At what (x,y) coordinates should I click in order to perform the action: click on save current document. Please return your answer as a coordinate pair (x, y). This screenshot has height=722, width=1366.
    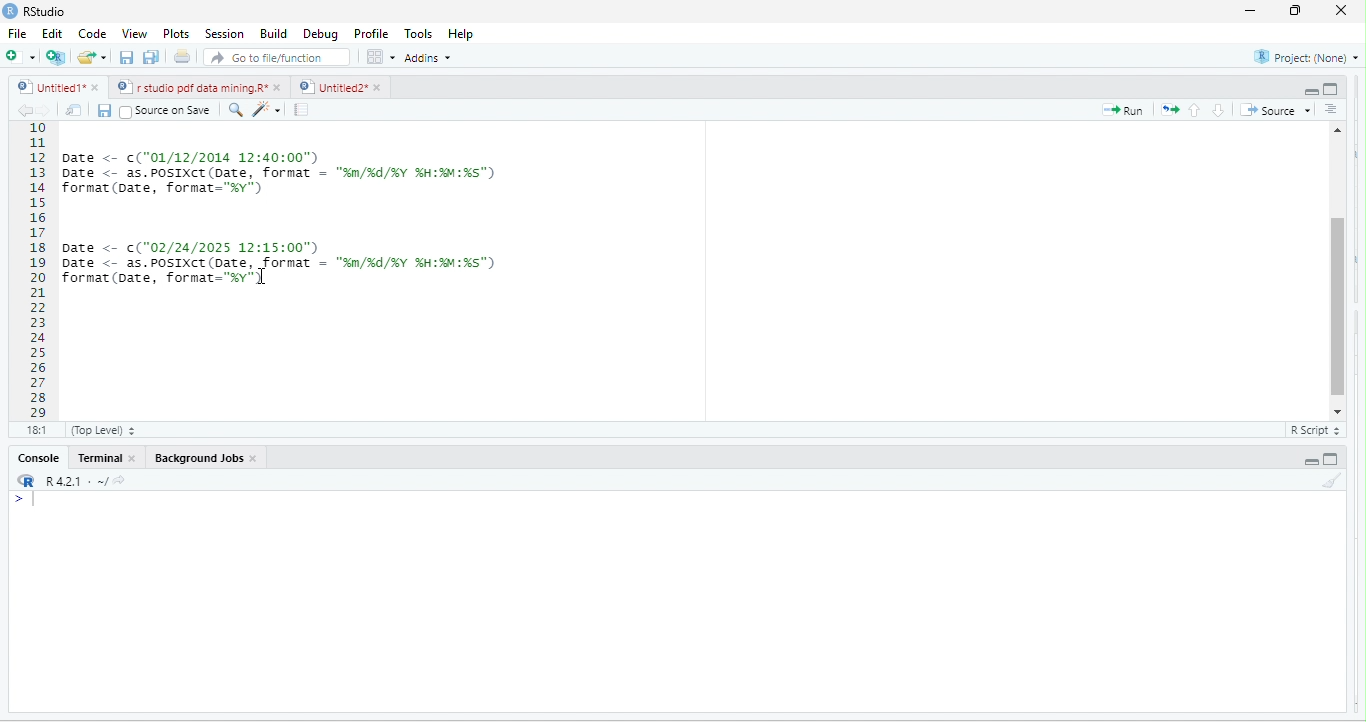
    Looking at the image, I should click on (108, 112).